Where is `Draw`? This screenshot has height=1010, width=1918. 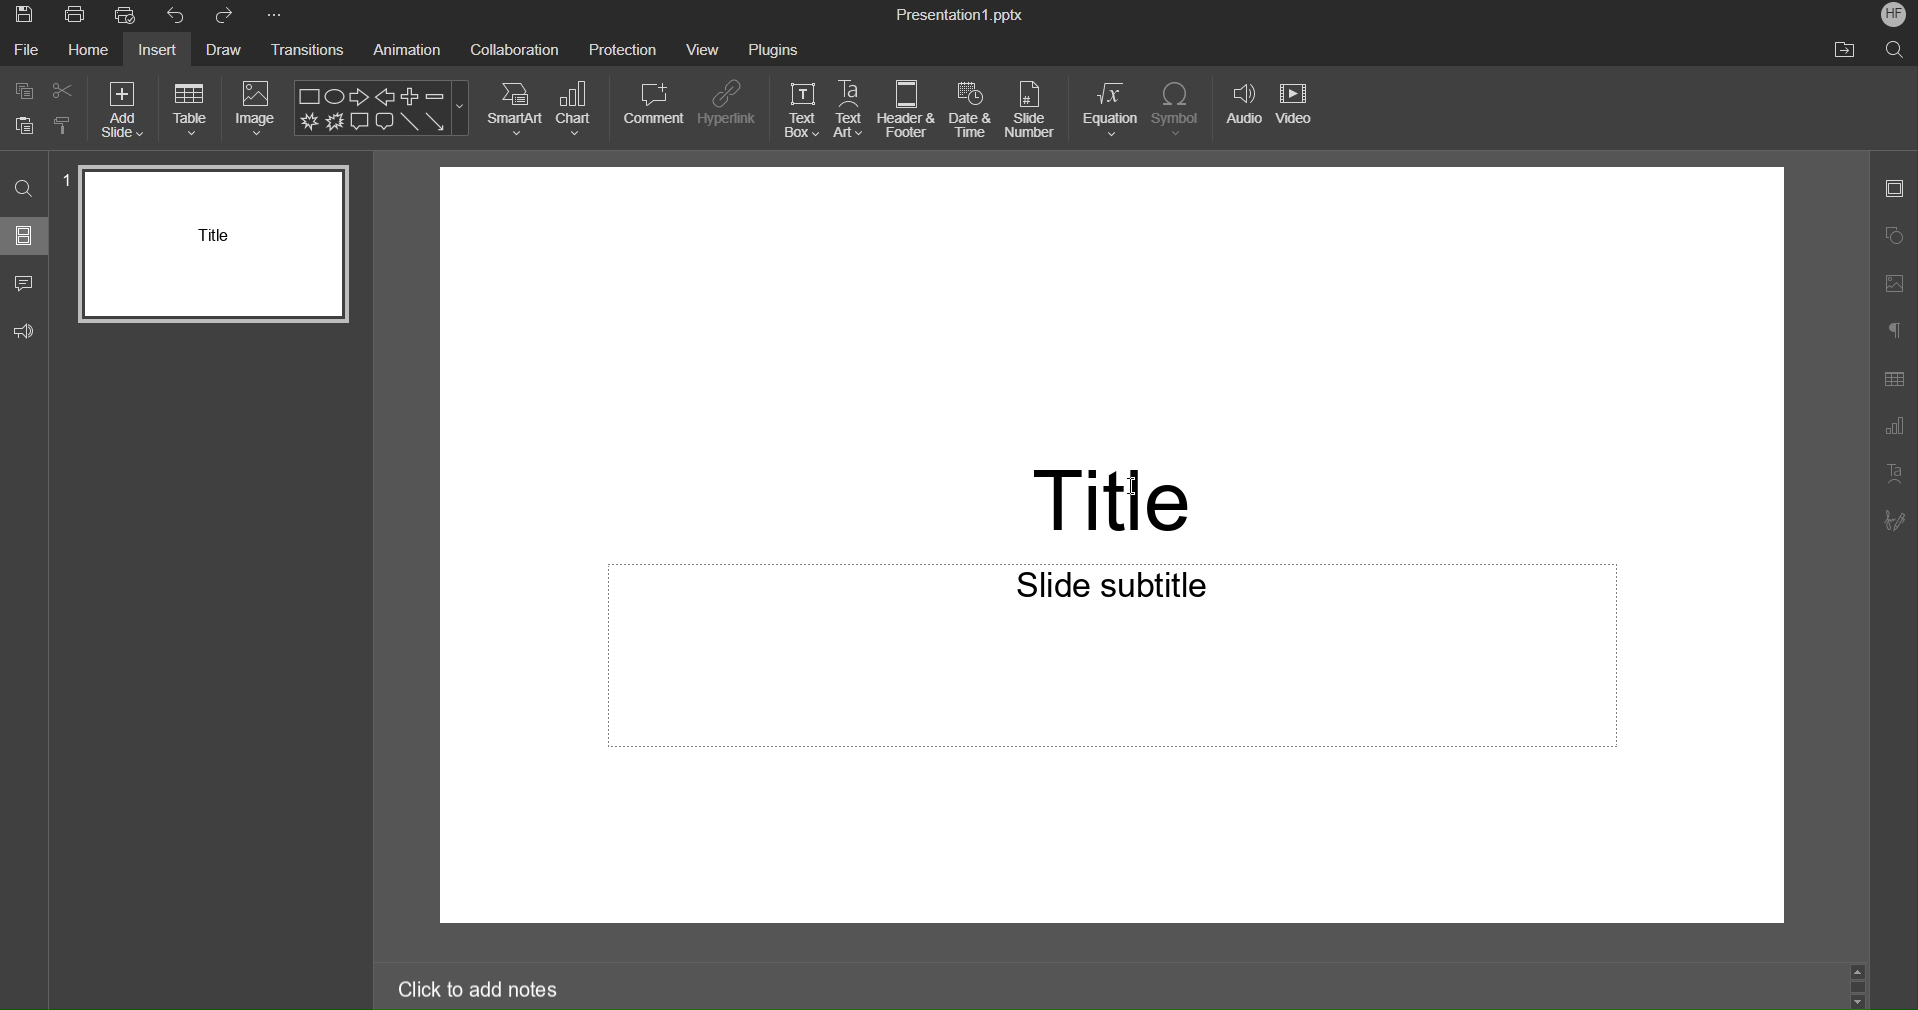
Draw is located at coordinates (221, 52).